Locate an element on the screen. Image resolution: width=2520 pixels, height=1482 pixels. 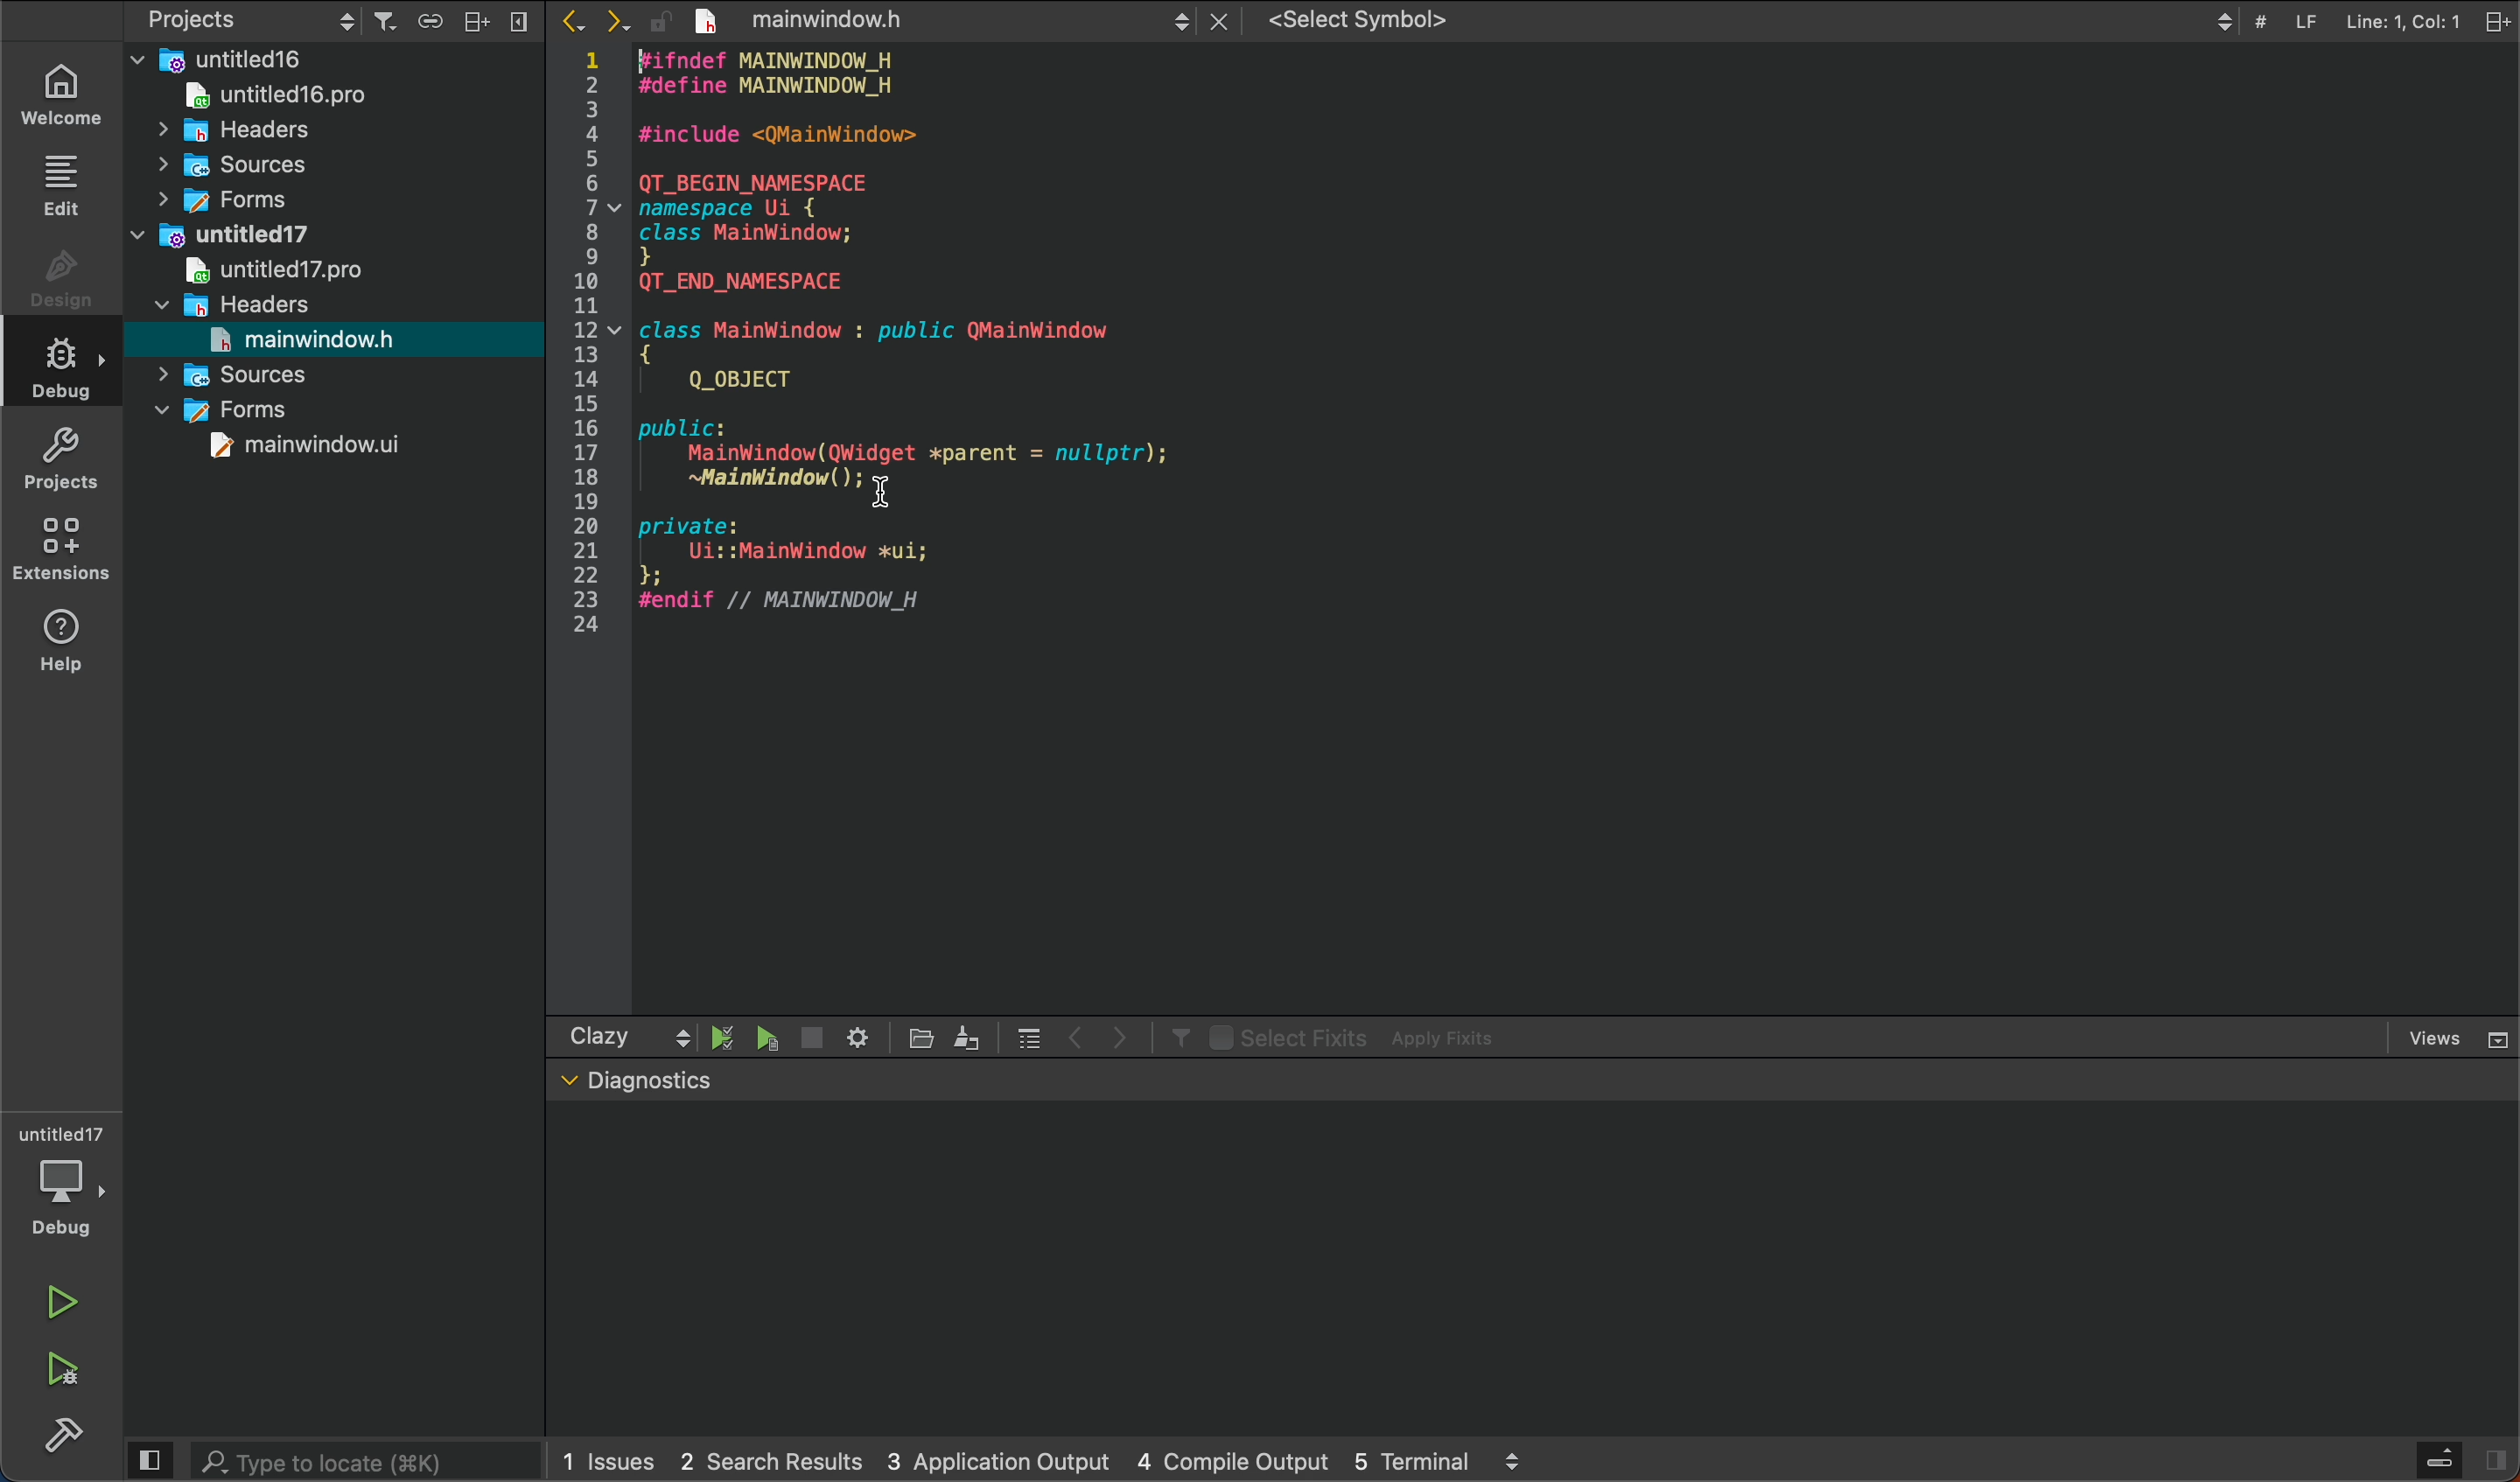
run and debug is located at coordinates (70, 1377).